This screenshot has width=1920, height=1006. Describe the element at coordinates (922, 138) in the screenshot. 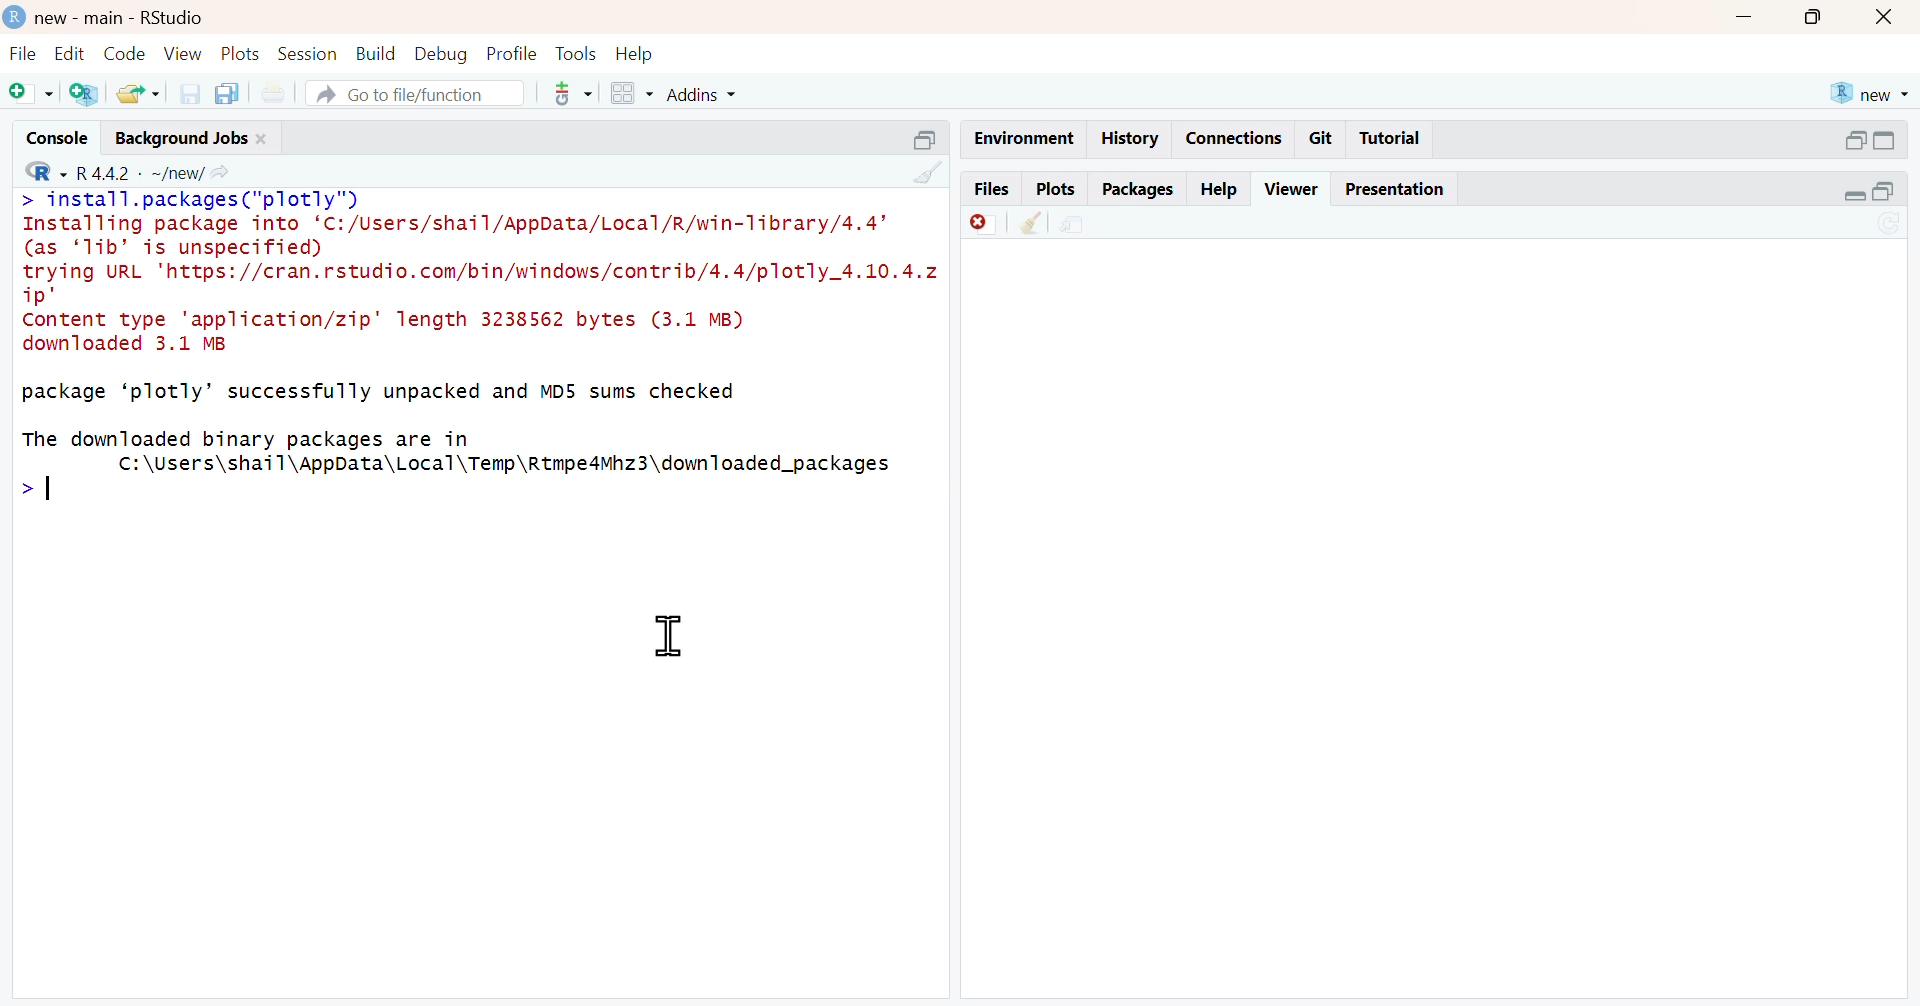

I see `maximize` at that location.